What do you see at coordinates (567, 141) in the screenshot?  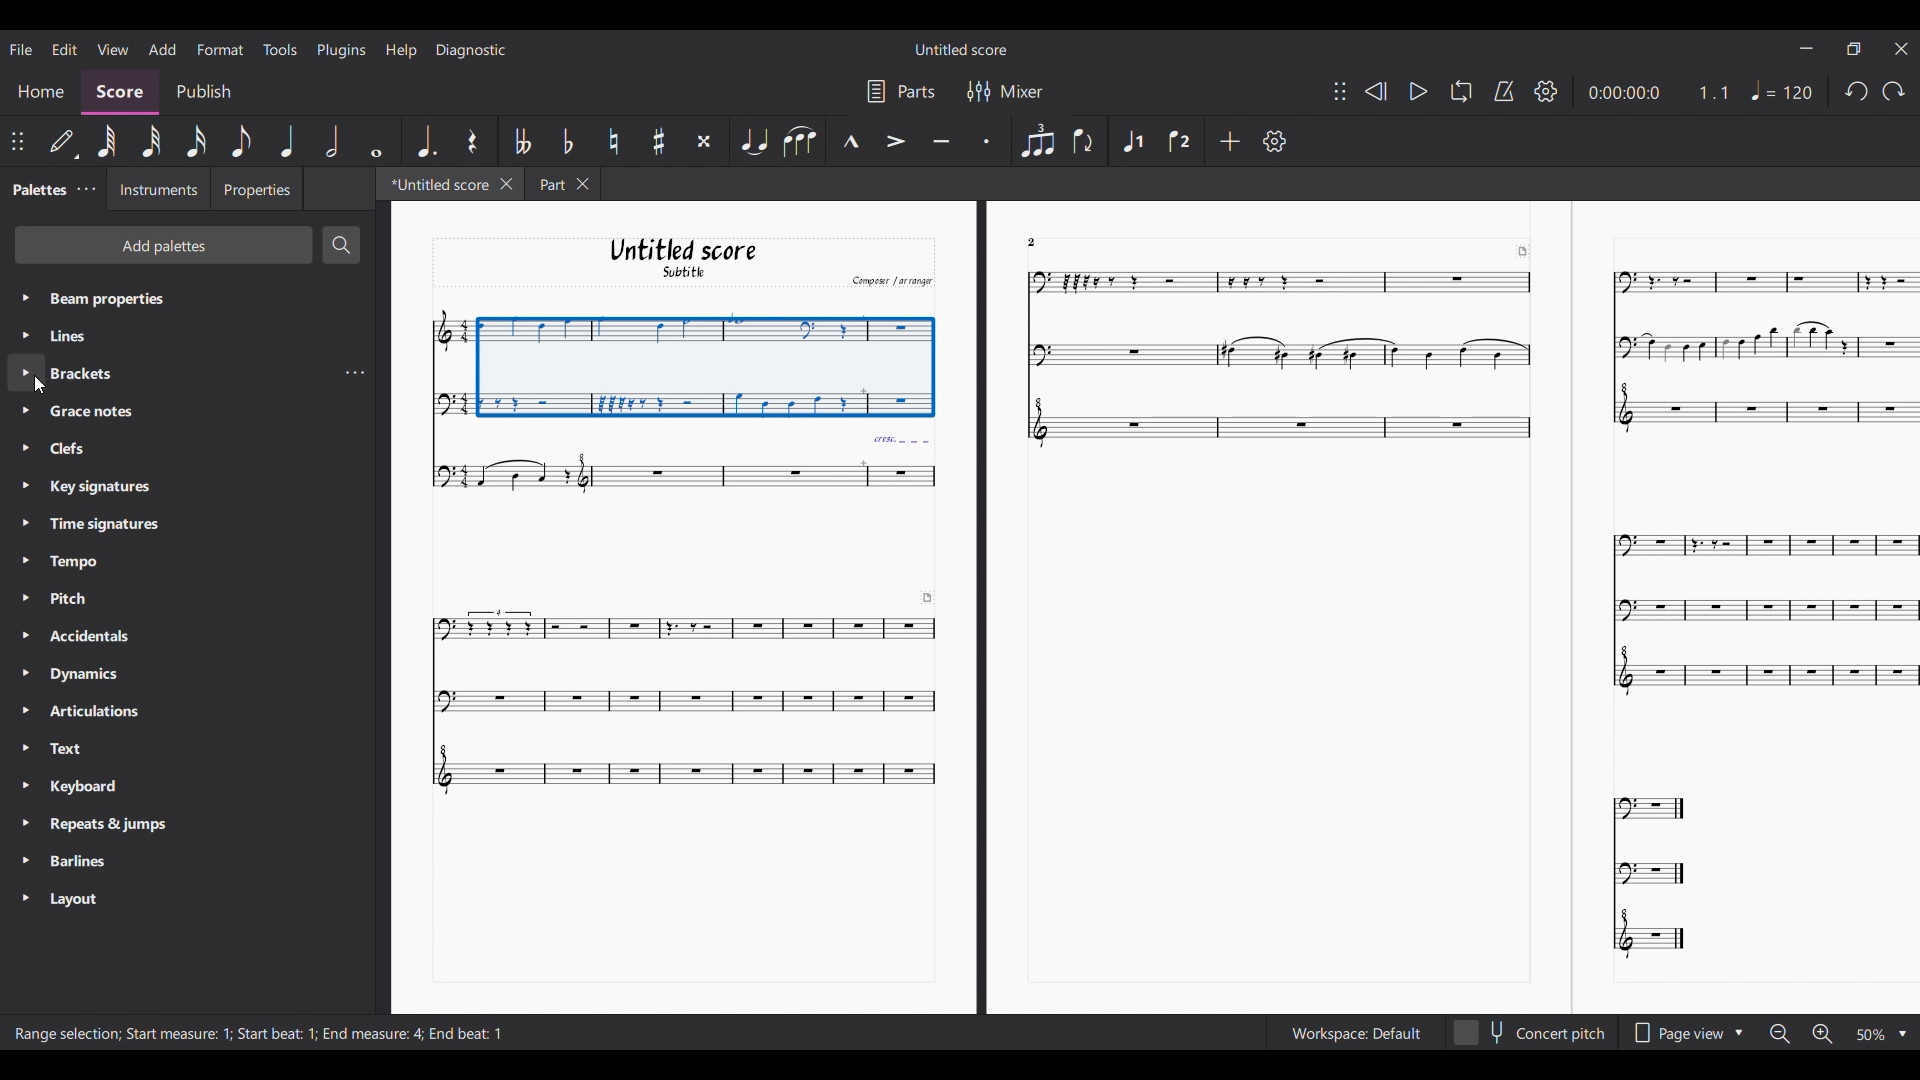 I see `Toggle flat` at bounding box center [567, 141].